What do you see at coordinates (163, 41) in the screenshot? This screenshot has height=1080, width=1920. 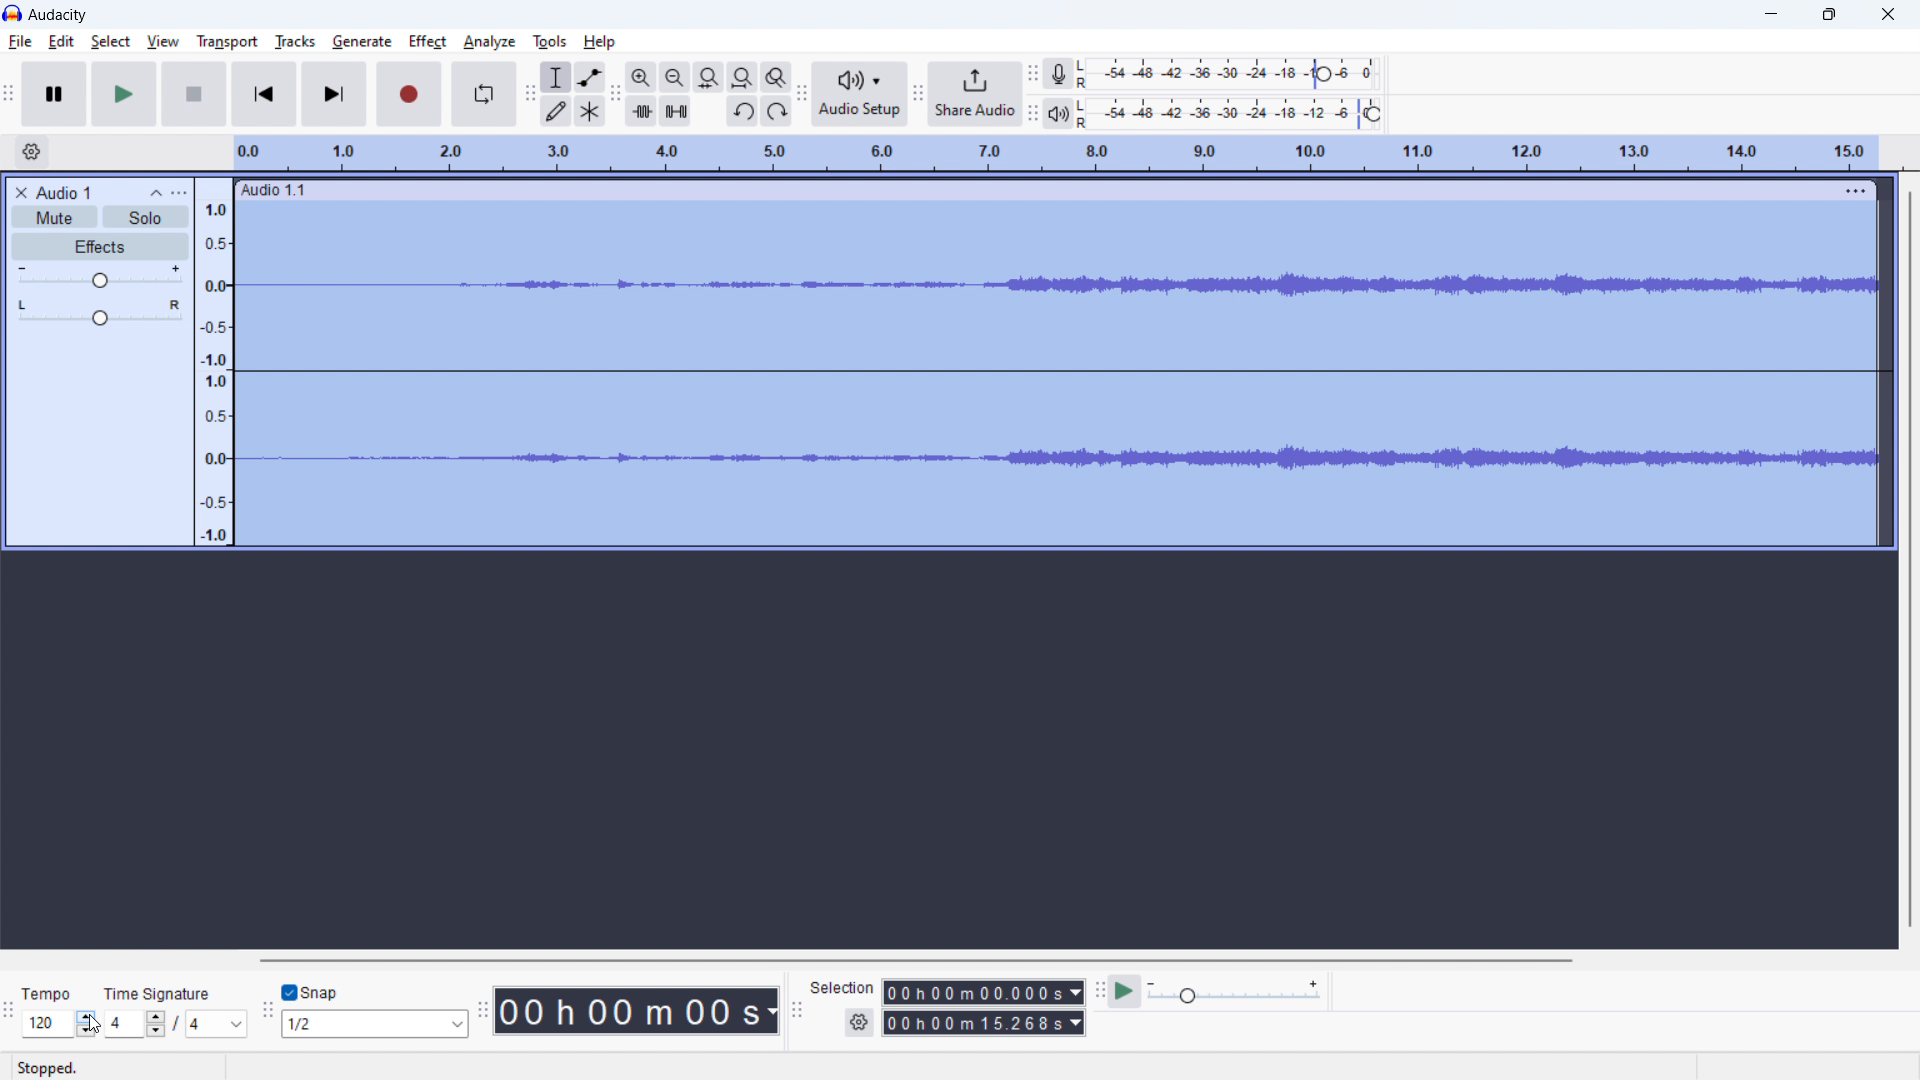 I see `view` at bounding box center [163, 41].